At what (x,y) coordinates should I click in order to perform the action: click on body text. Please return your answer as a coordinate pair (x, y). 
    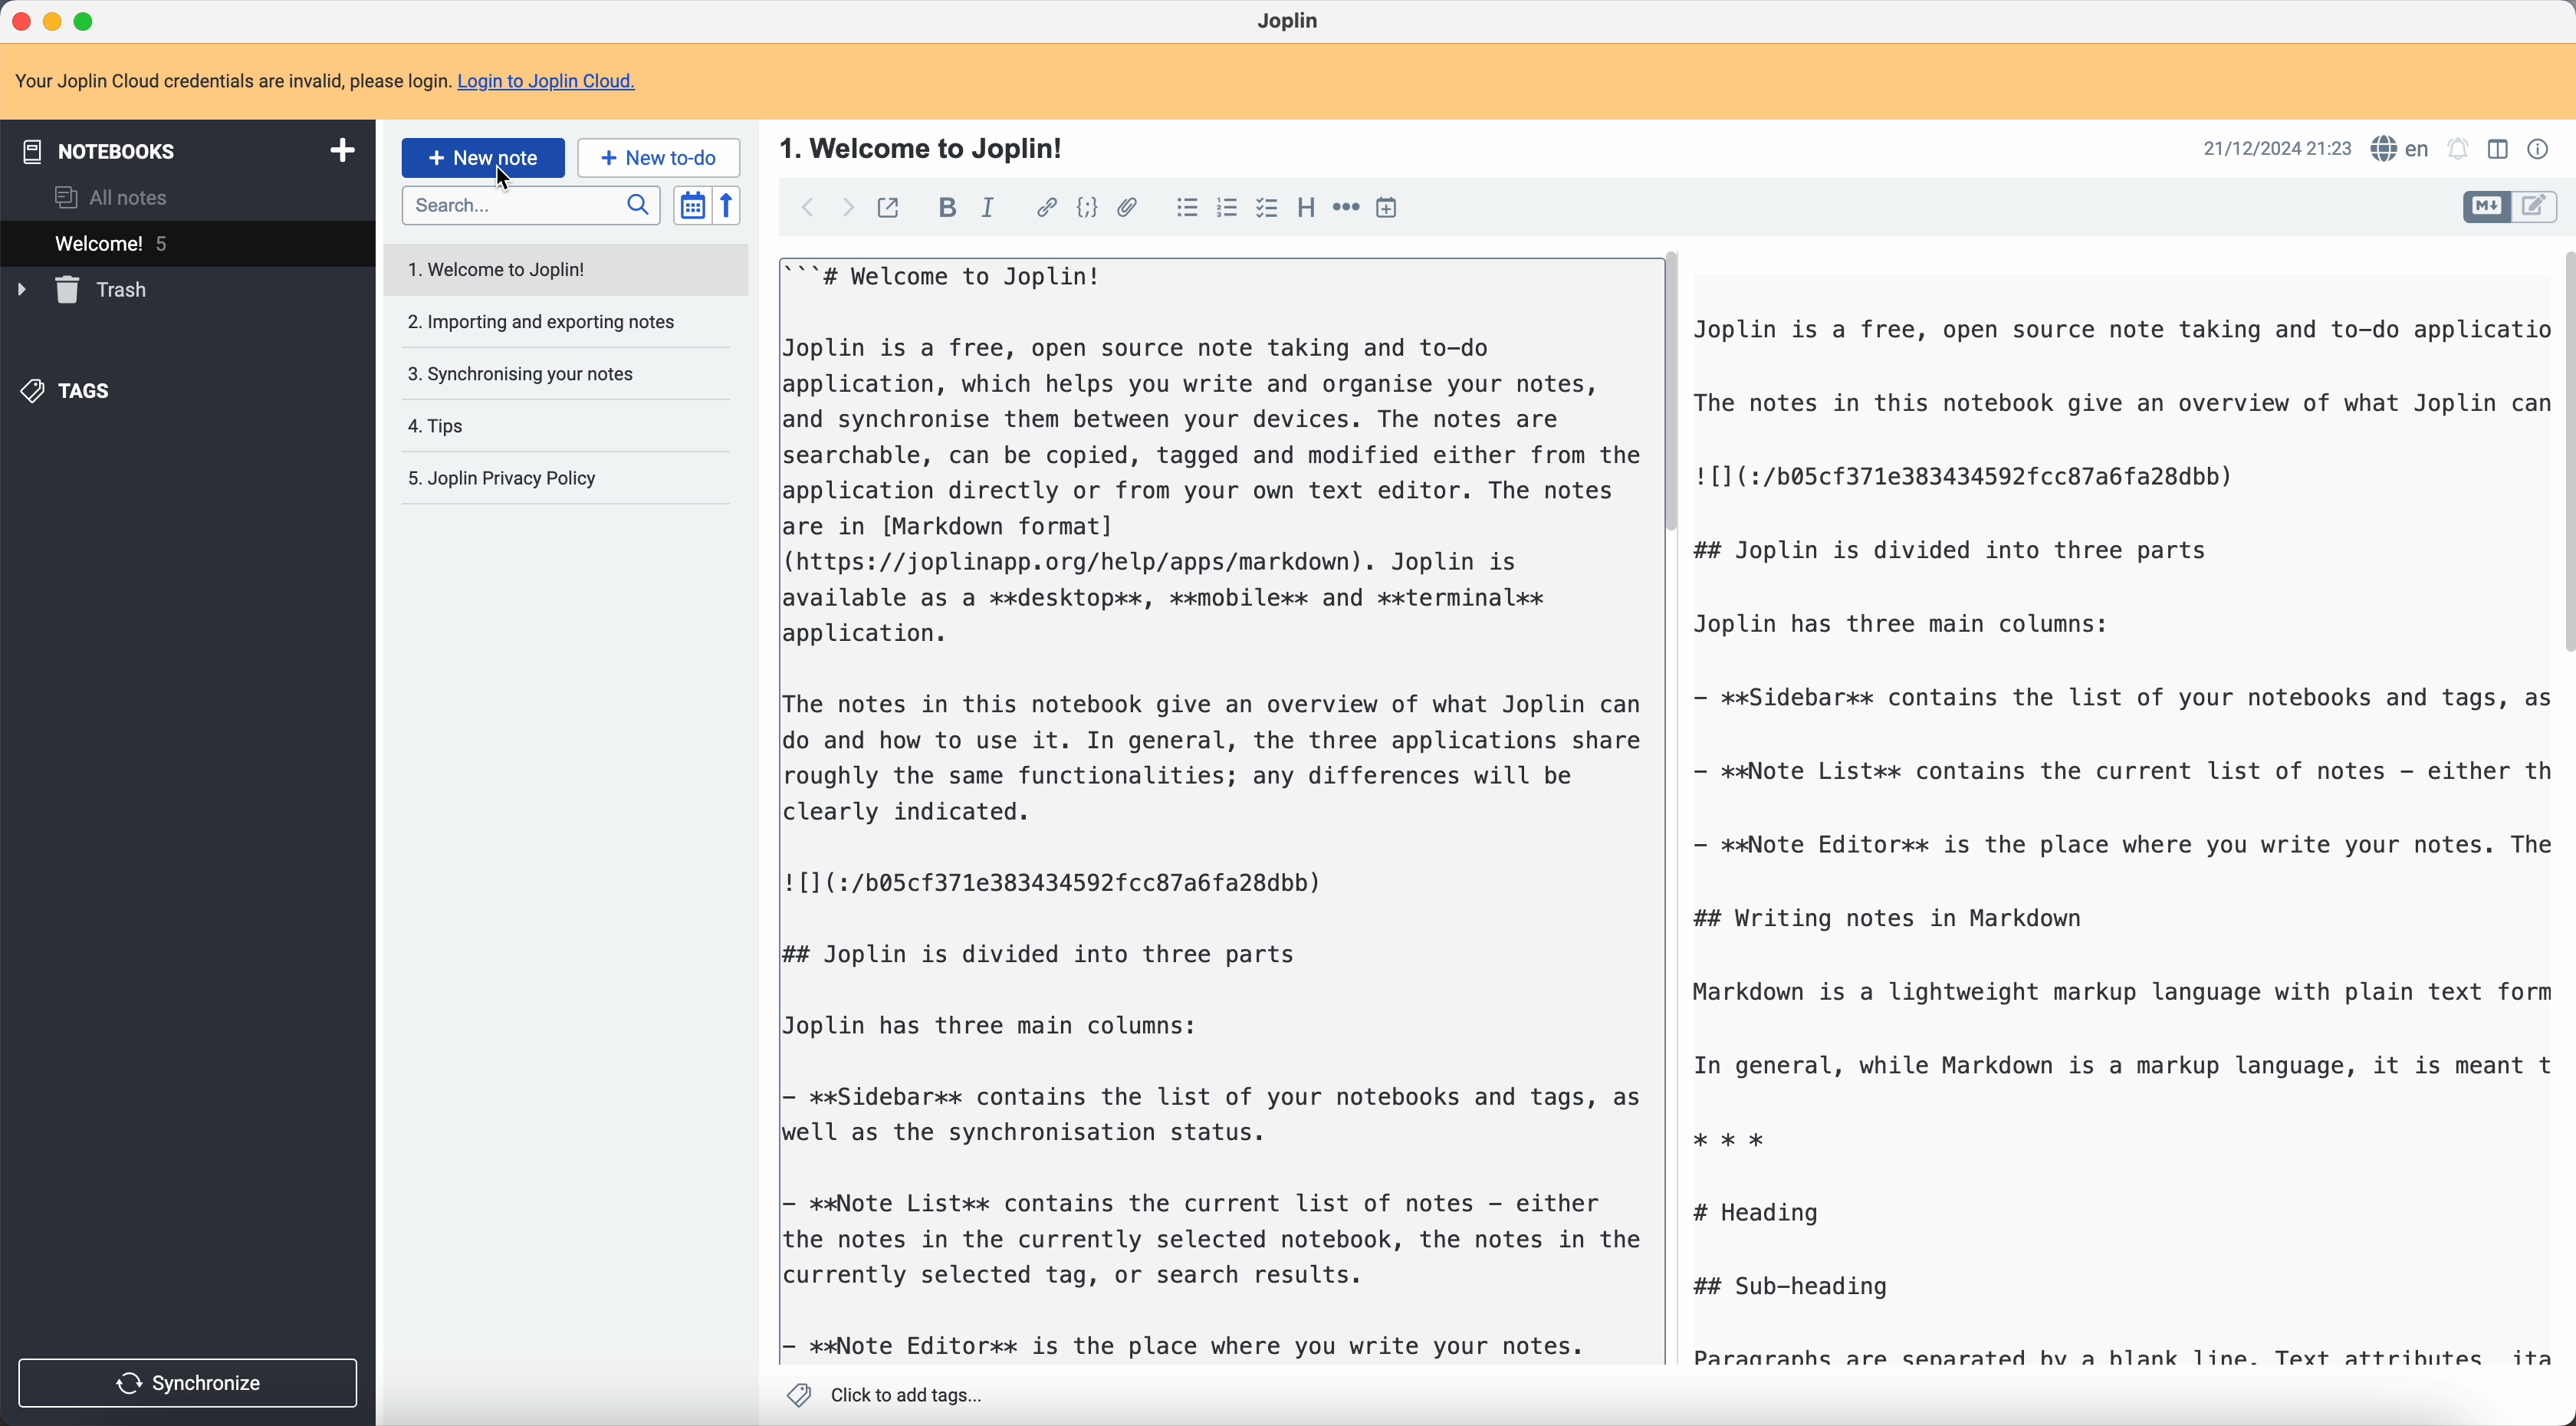
    Looking at the image, I should click on (2116, 835).